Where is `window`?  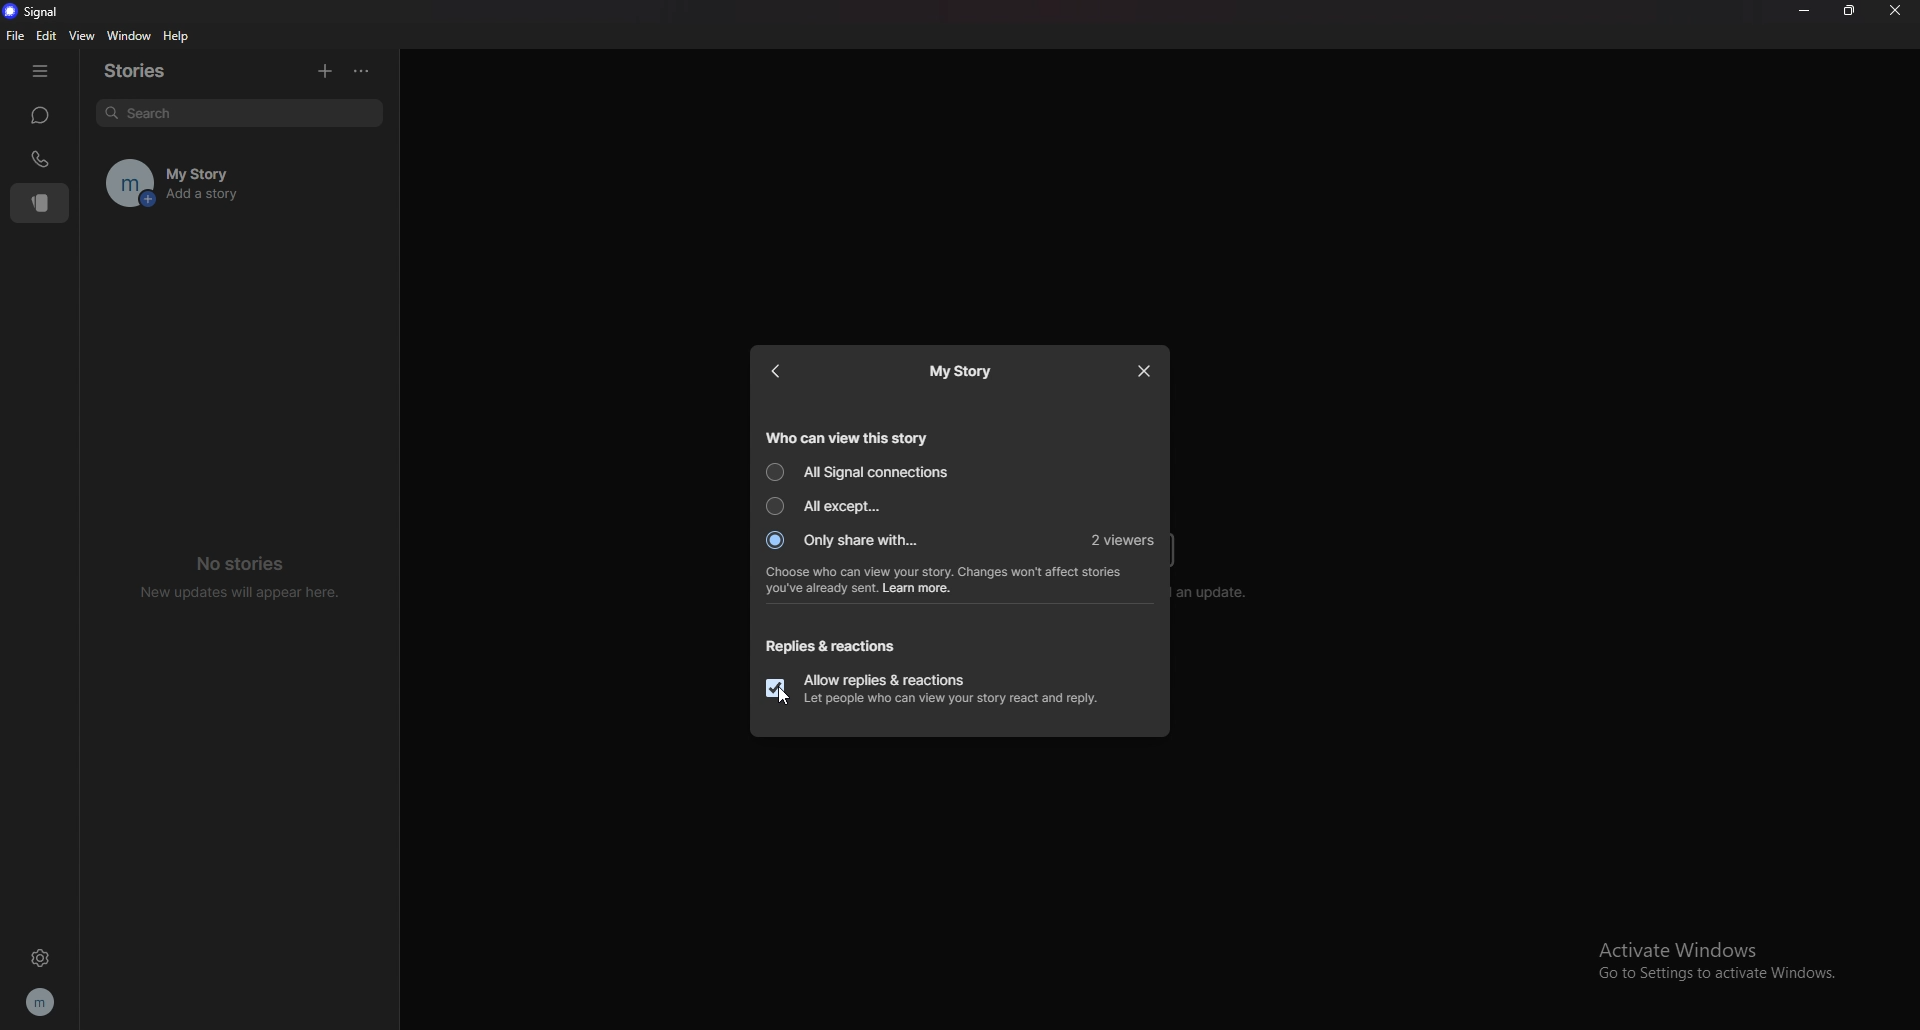 window is located at coordinates (127, 35).